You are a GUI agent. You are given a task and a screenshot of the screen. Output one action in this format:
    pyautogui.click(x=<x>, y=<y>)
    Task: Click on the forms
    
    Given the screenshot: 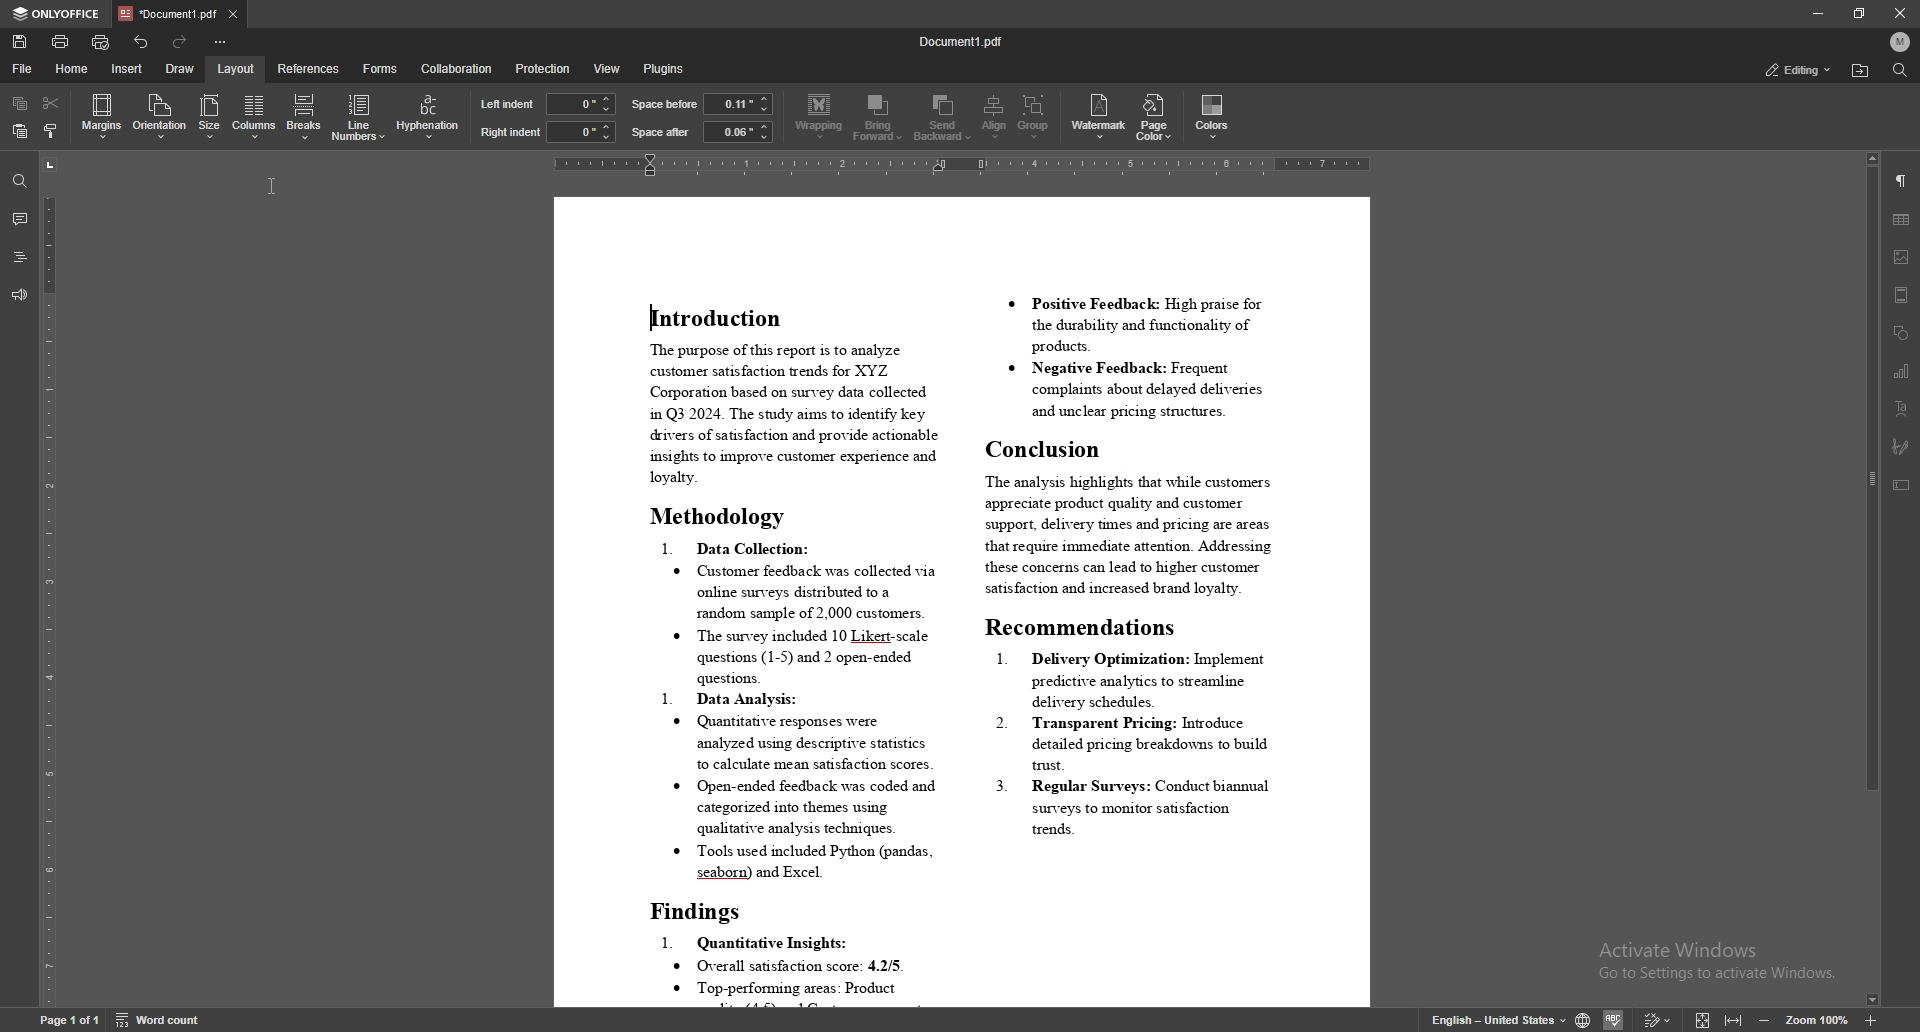 What is the action you would take?
    pyautogui.click(x=380, y=69)
    